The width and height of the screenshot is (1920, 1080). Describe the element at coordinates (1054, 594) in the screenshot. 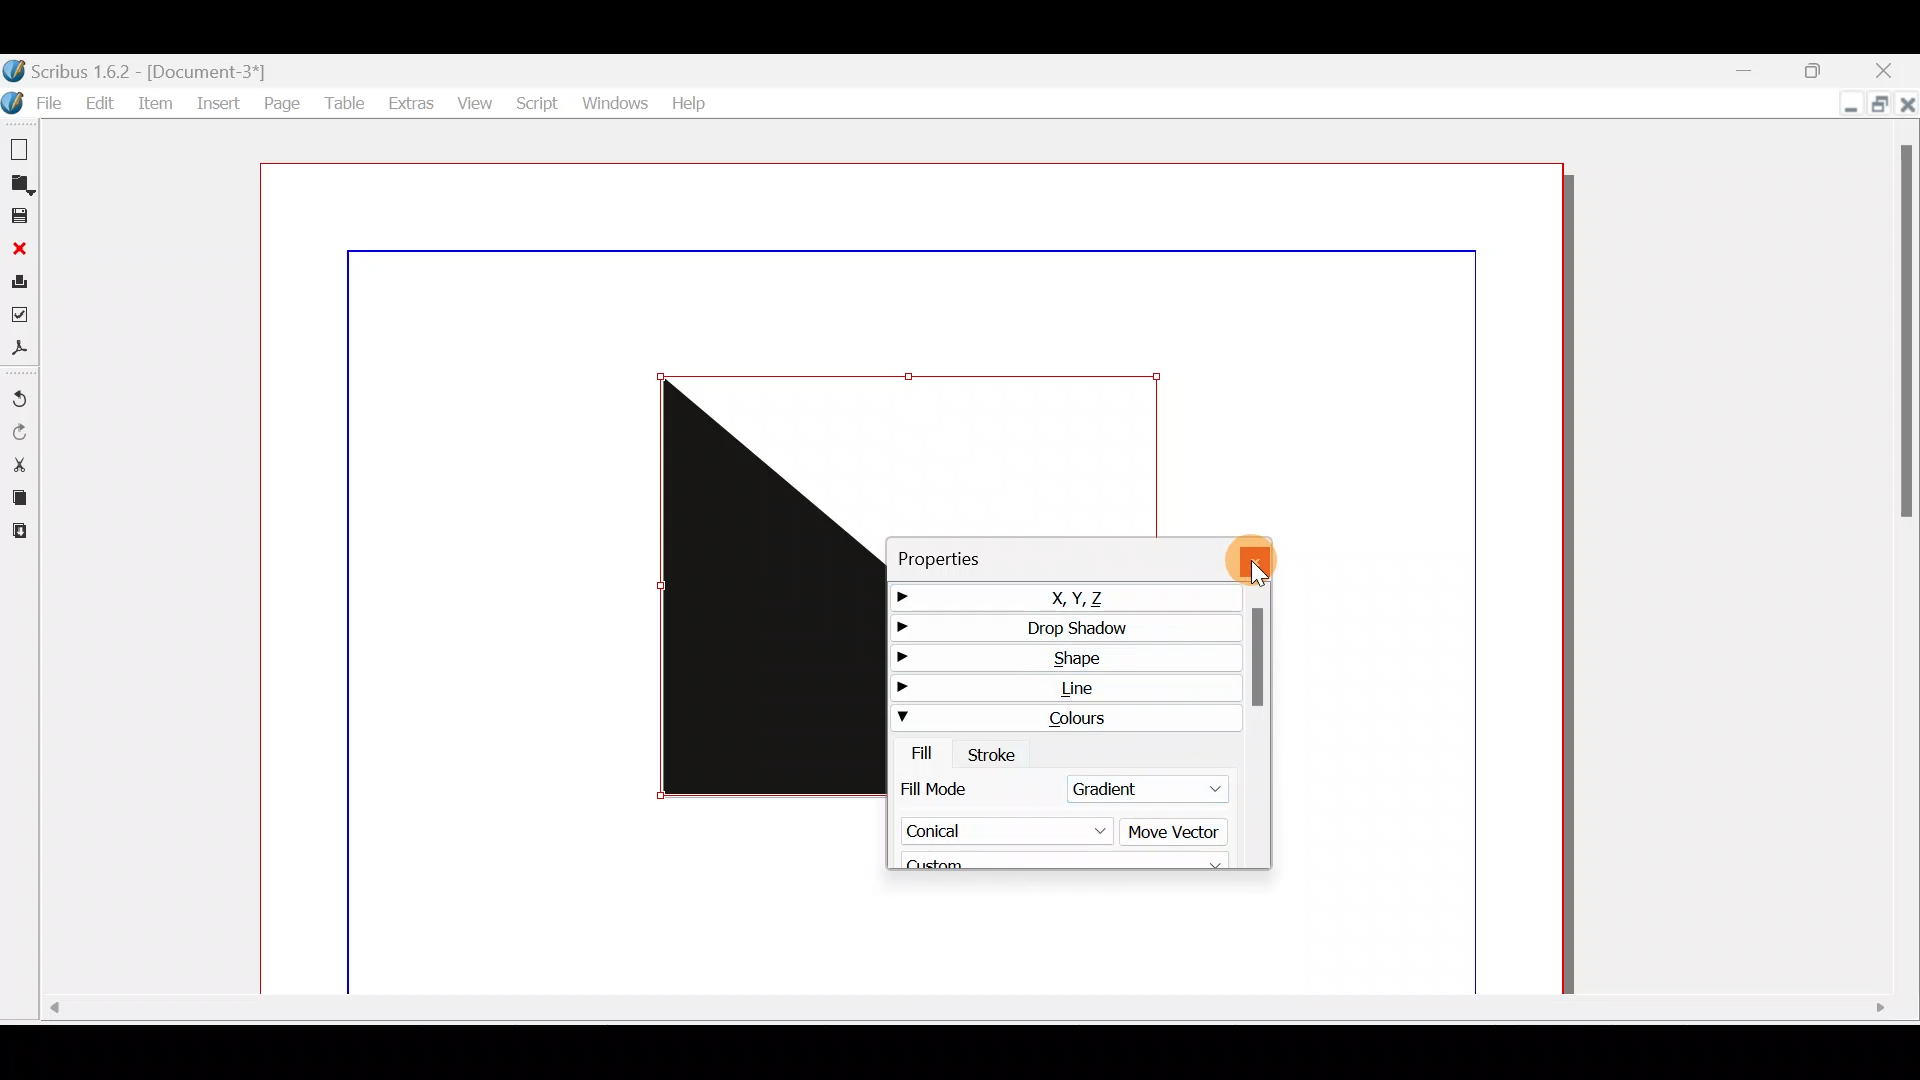

I see `X,Y,Z` at that location.